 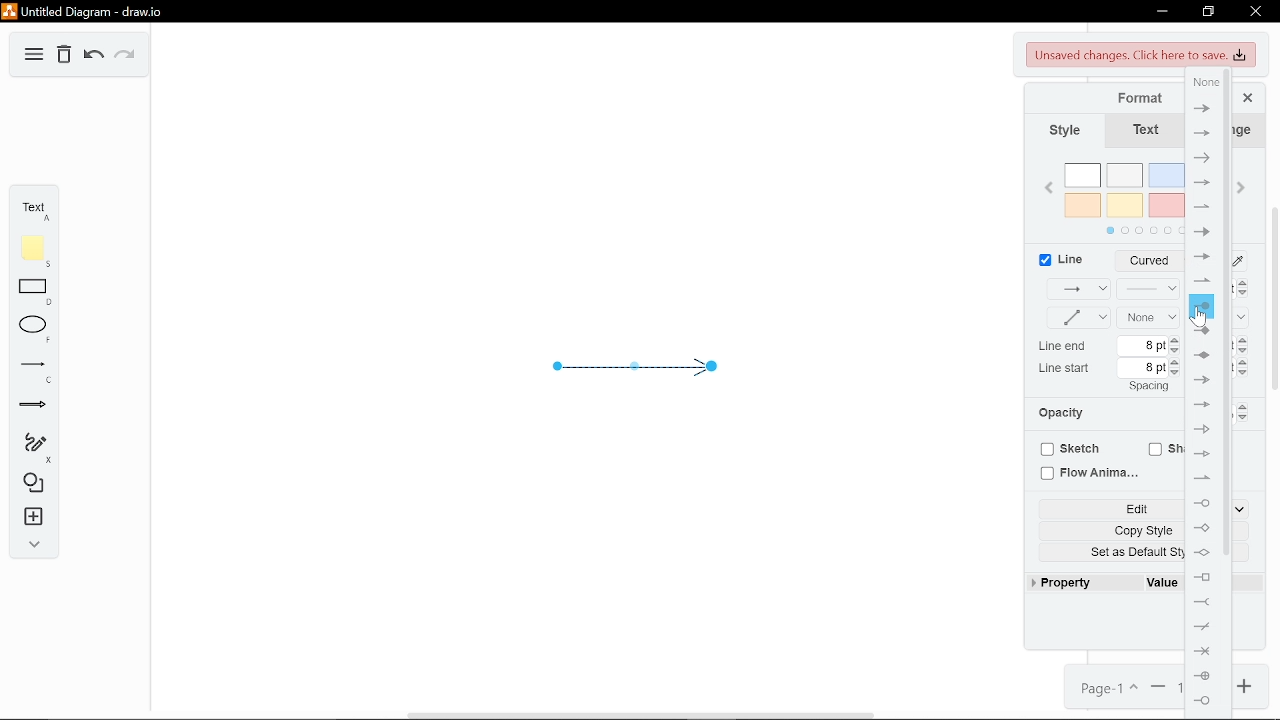 I want to click on Close format, so click(x=1248, y=98).